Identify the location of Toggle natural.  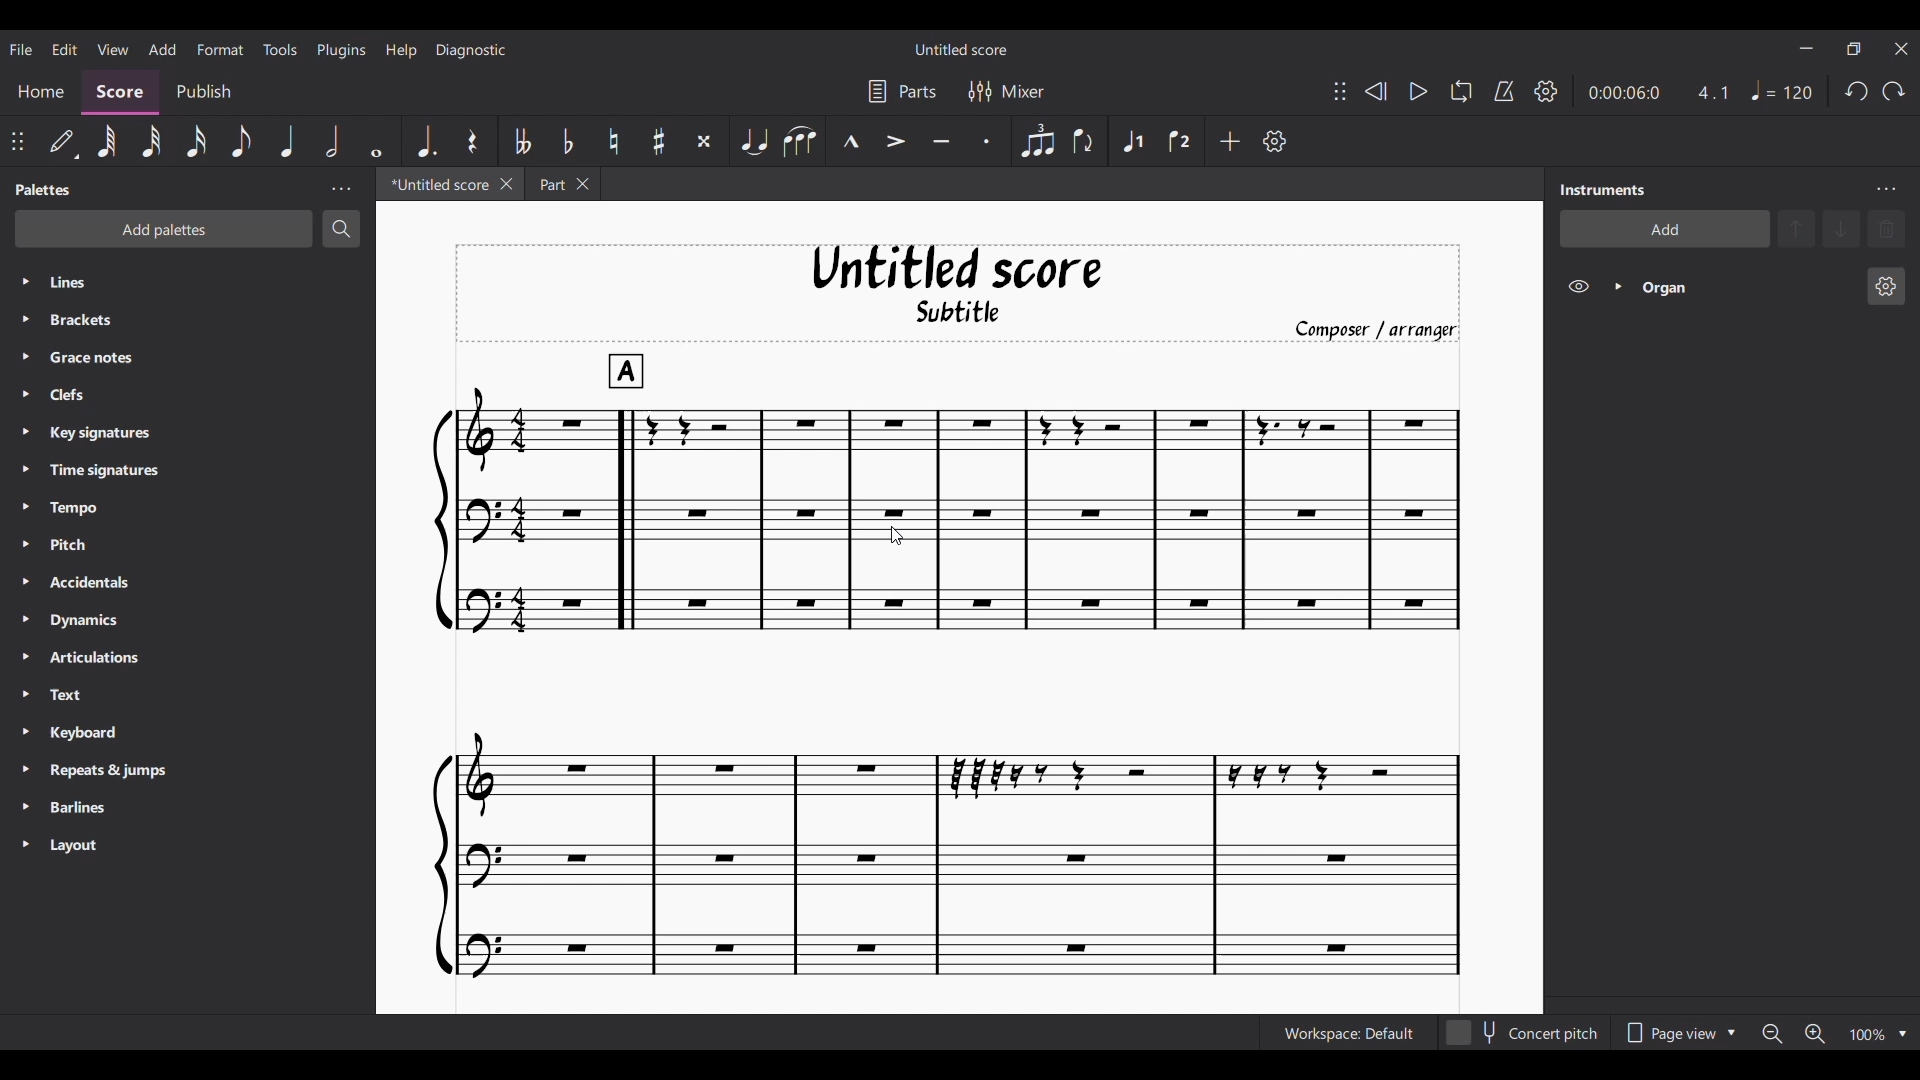
(614, 142).